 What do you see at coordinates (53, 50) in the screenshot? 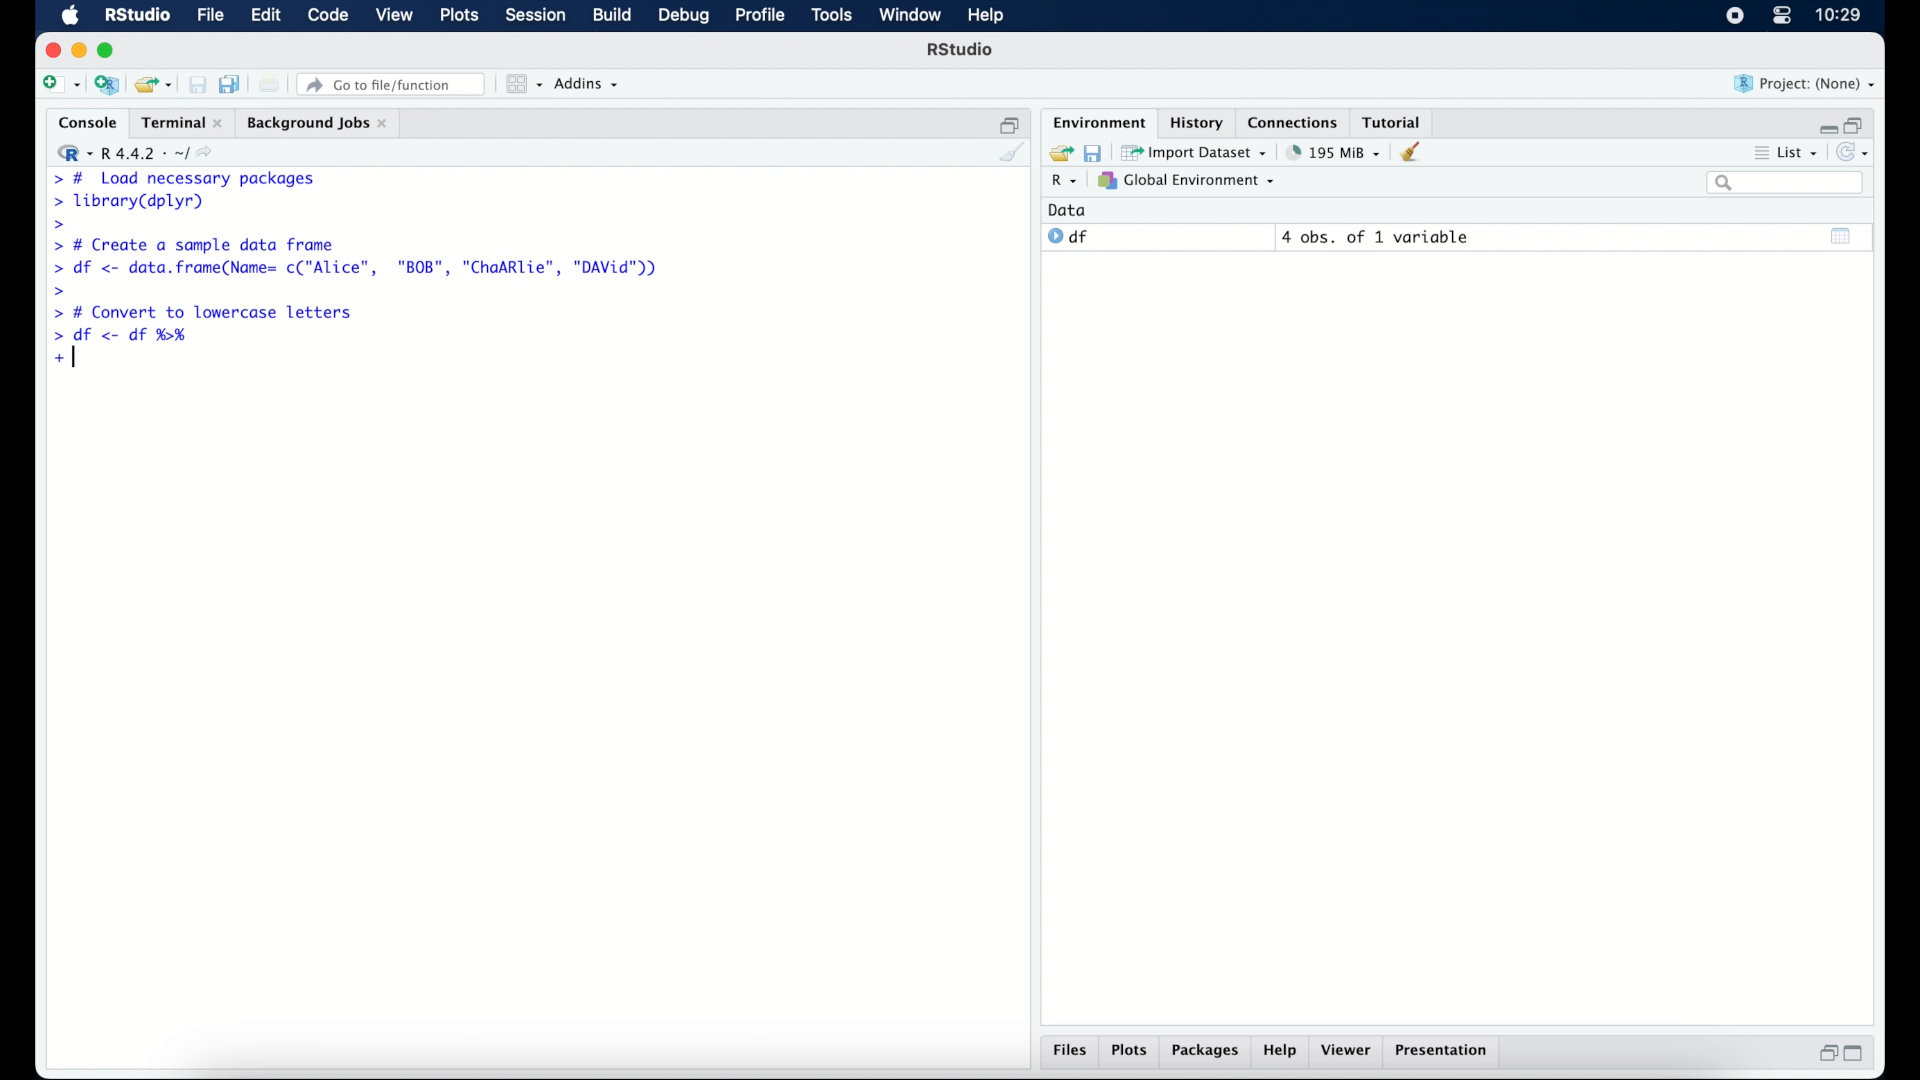
I see `close` at bounding box center [53, 50].